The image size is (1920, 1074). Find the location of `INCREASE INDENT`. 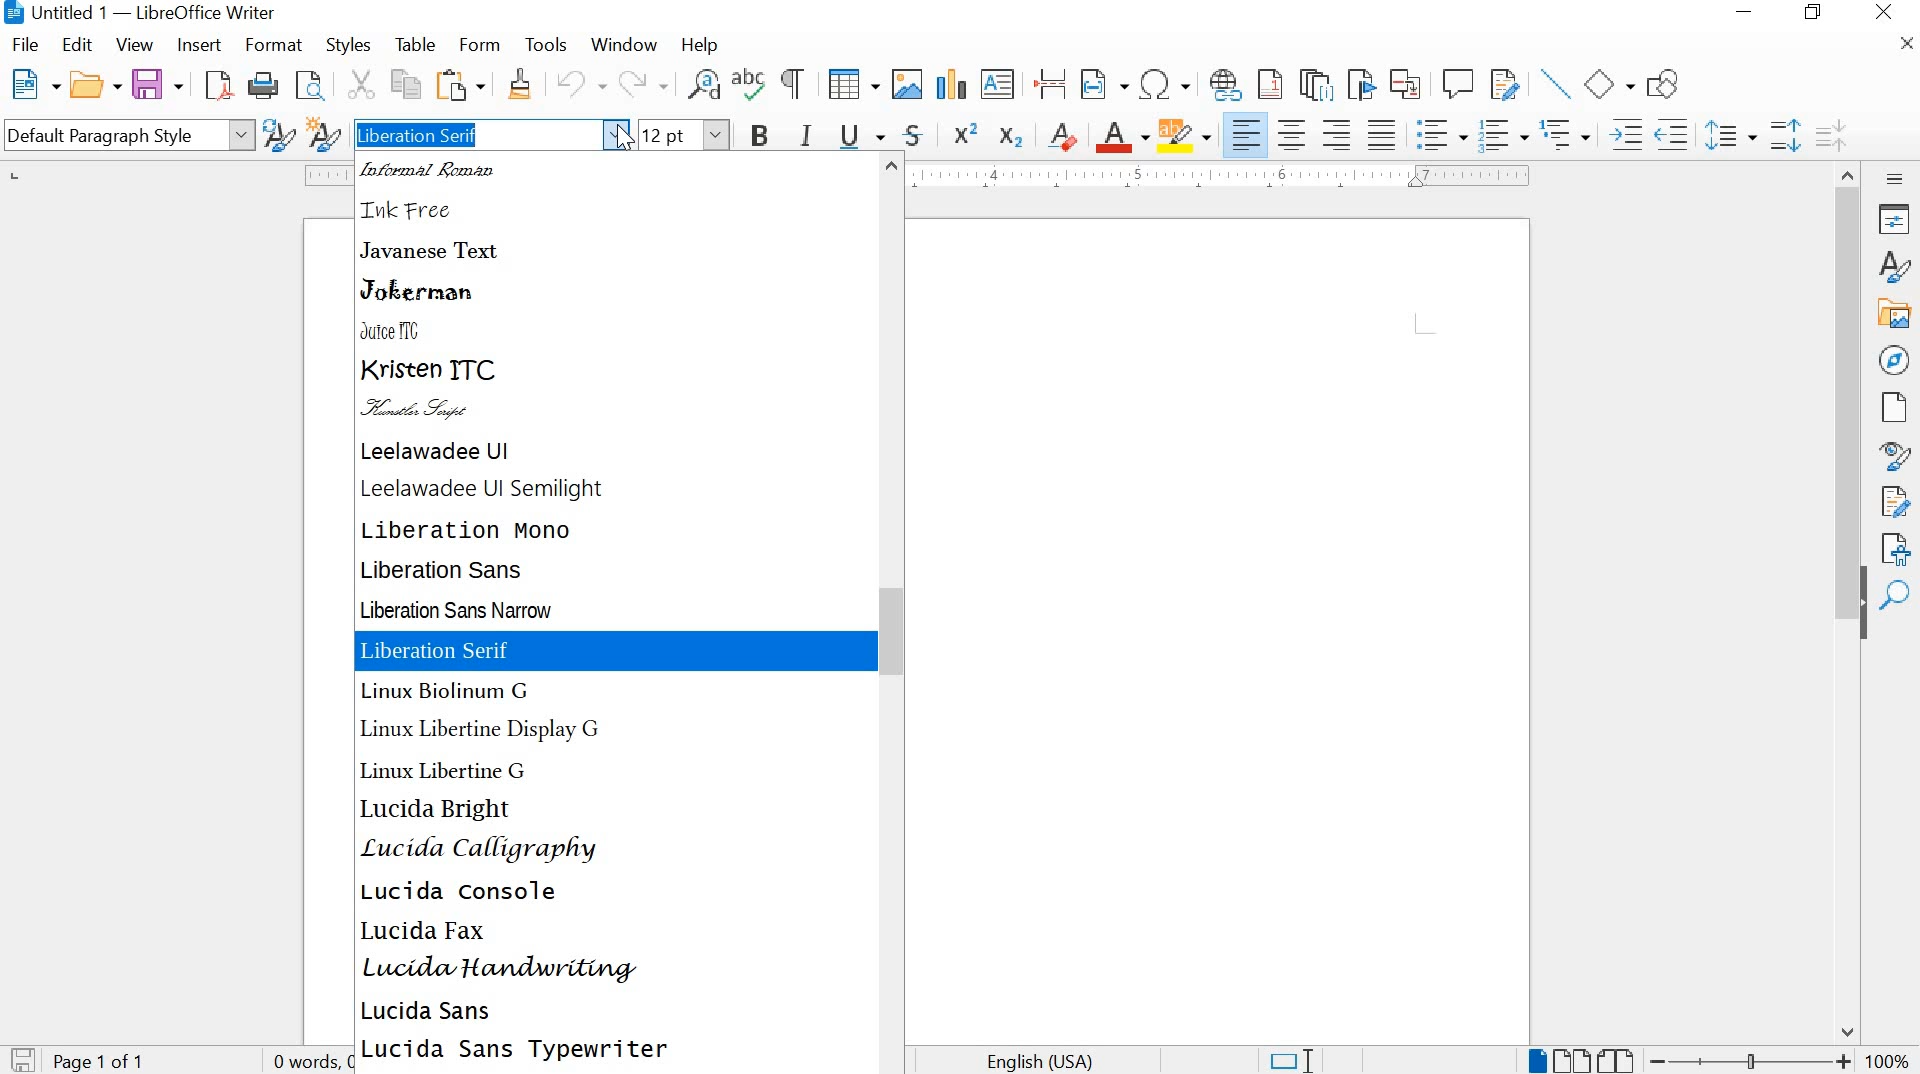

INCREASE INDENT is located at coordinates (1622, 133).